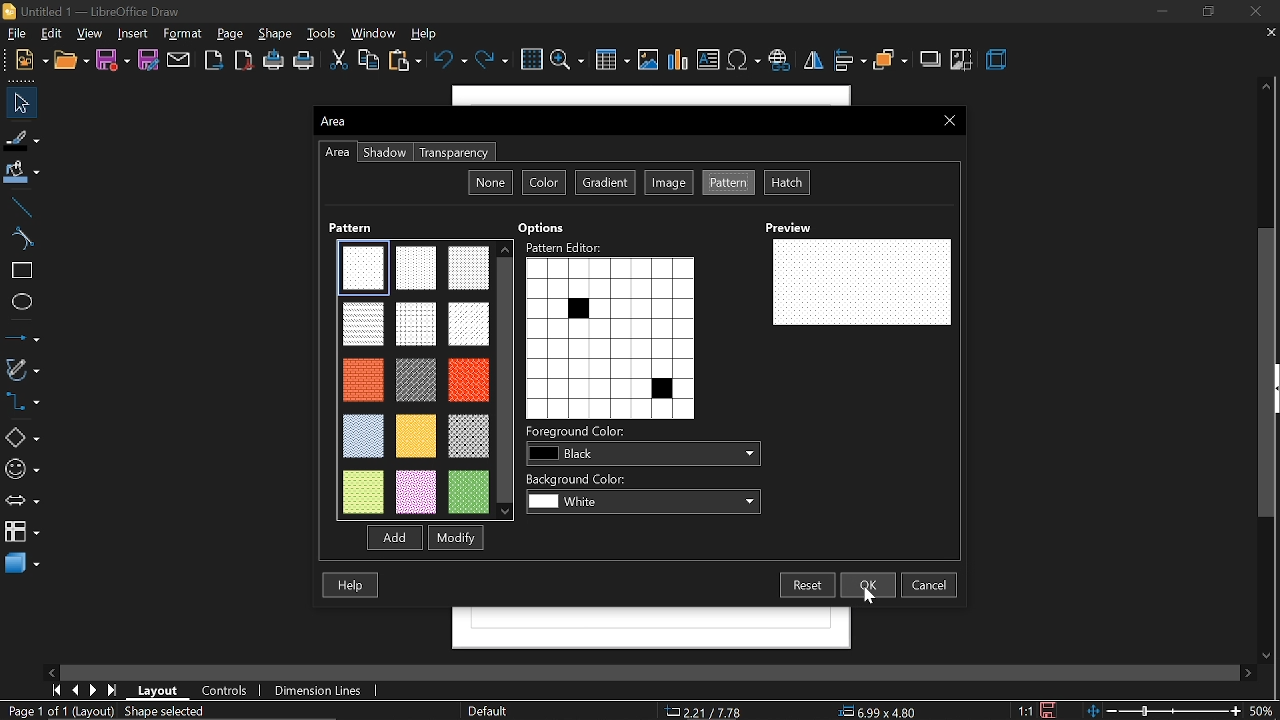 Image resolution: width=1280 pixels, height=720 pixels. Describe the element at coordinates (357, 227) in the screenshot. I see `Pattern` at that location.